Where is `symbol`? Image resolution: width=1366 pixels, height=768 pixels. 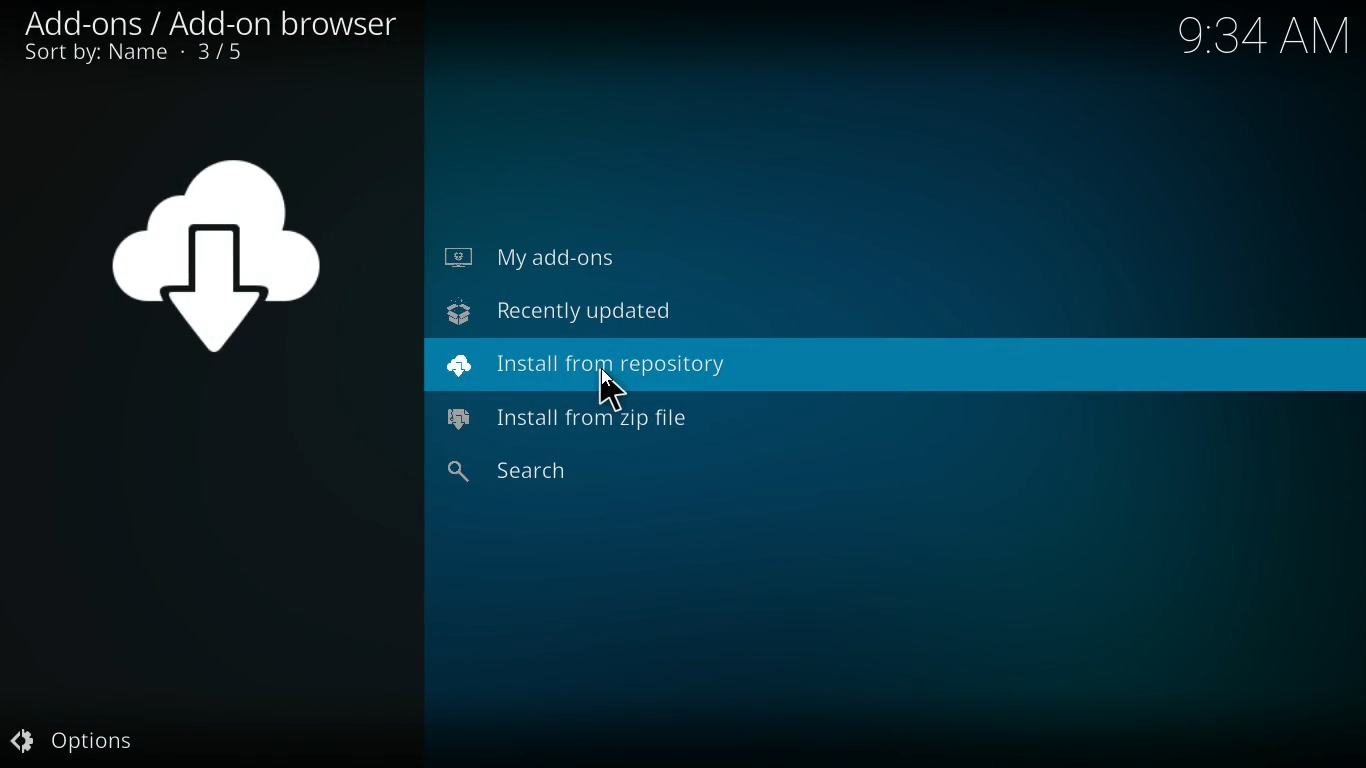
symbol is located at coordinates (224, 245).